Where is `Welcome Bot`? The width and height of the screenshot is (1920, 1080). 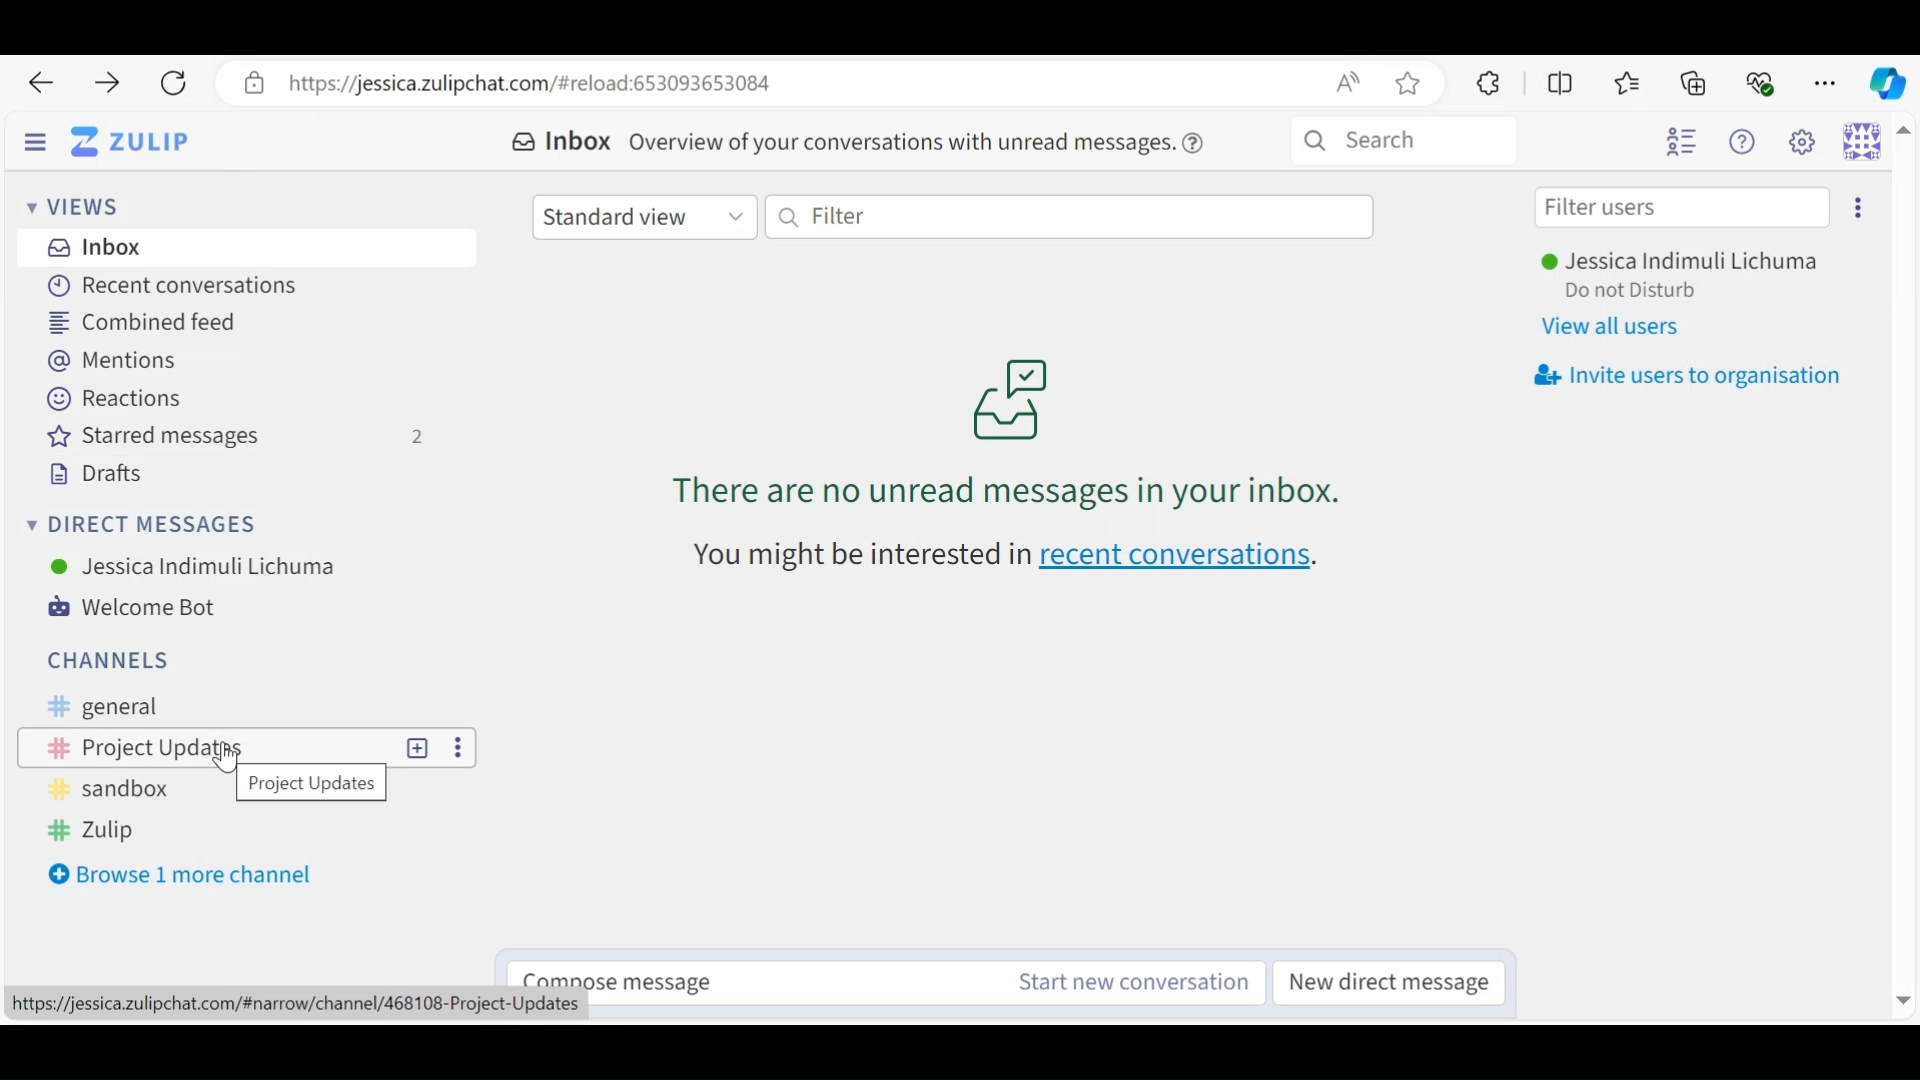
Welcome Bot is located at coordinates (145, 608).